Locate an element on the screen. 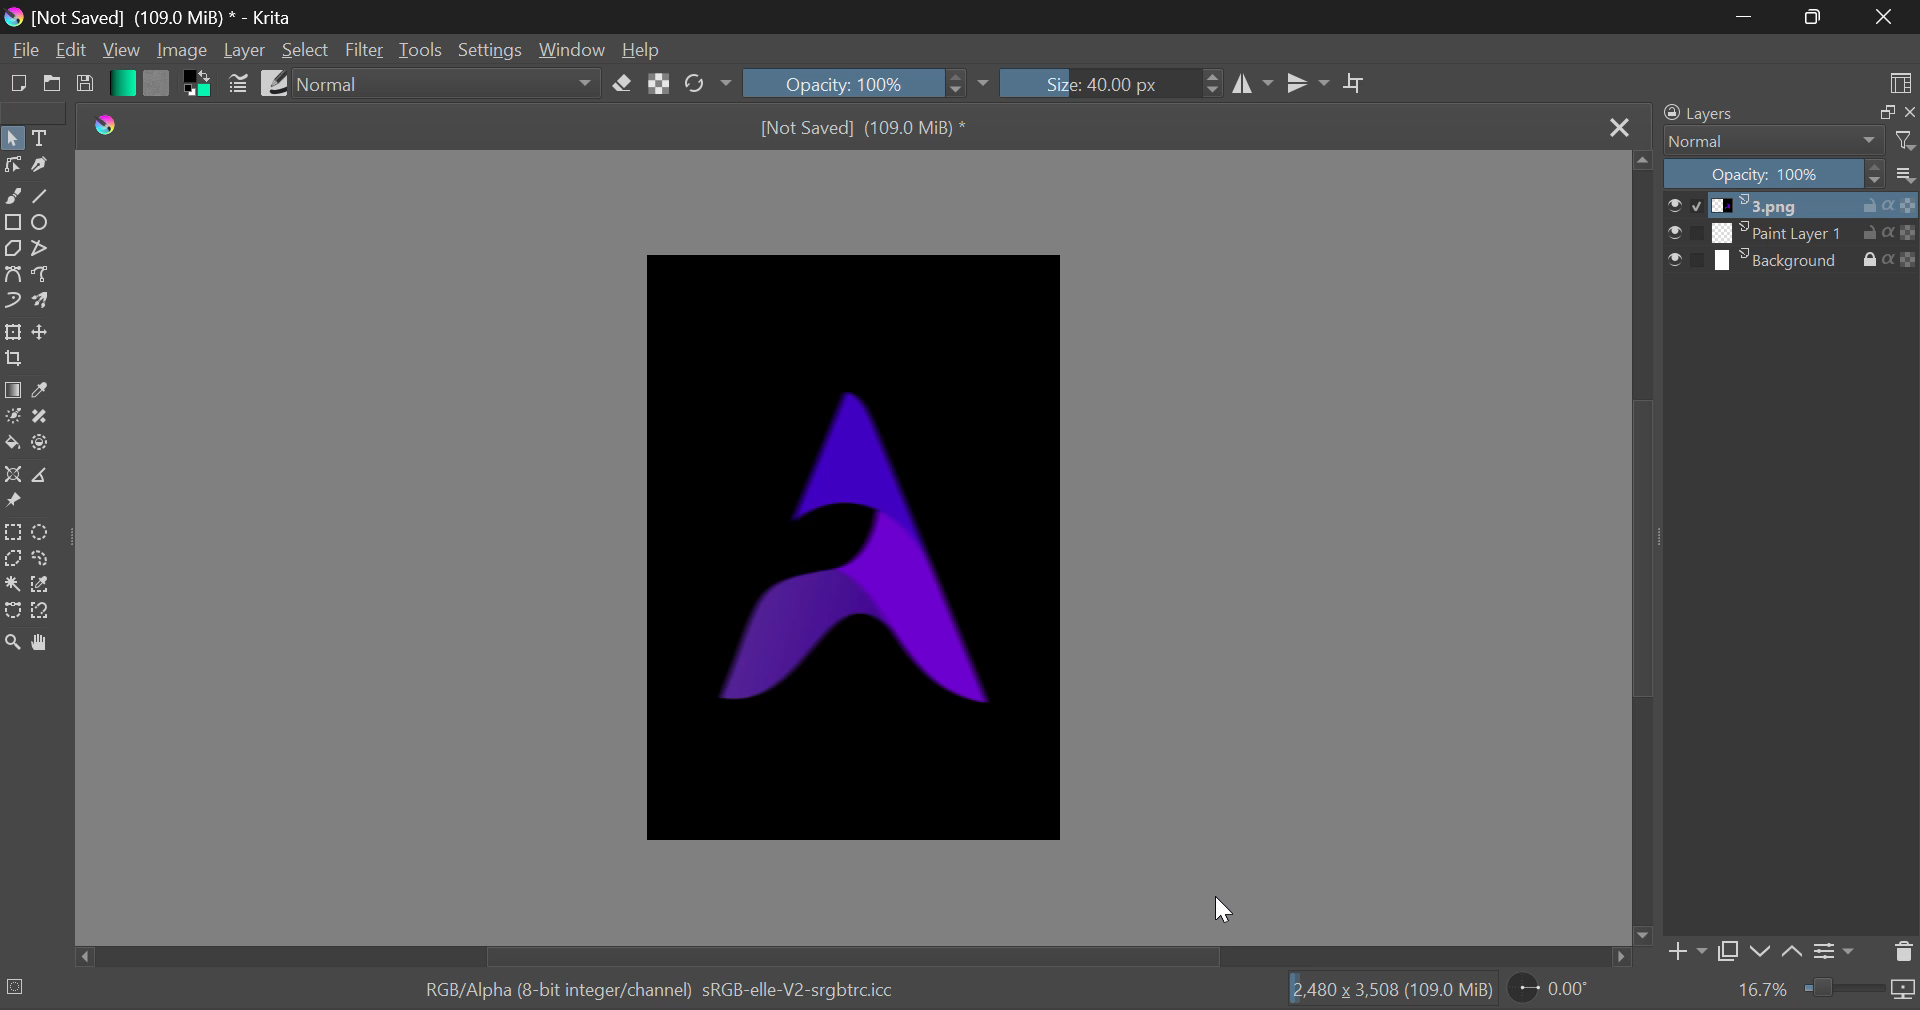 The width and height of the screenshot is (1920, 1010). Polygon Selection Tool is located at coordinates (12, 558).